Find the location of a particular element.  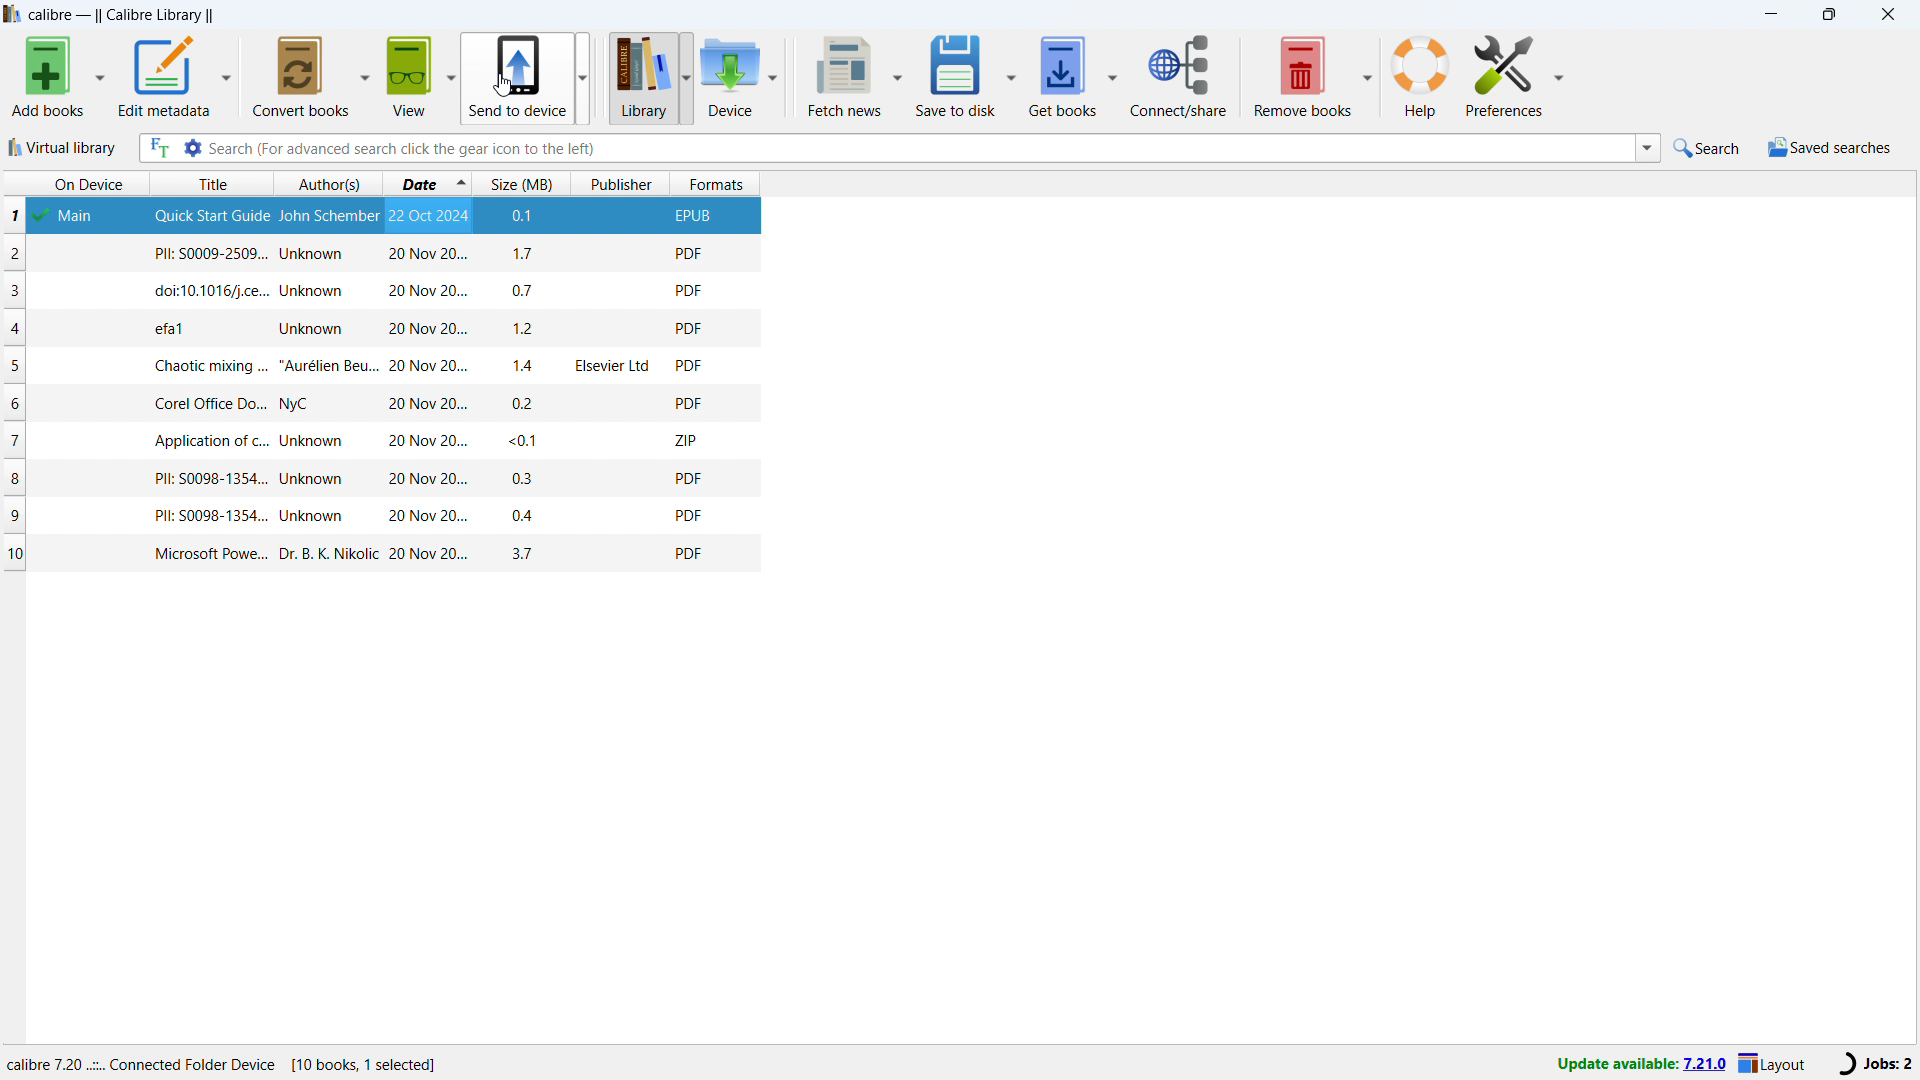

add books is located at coordinates (49, 77).